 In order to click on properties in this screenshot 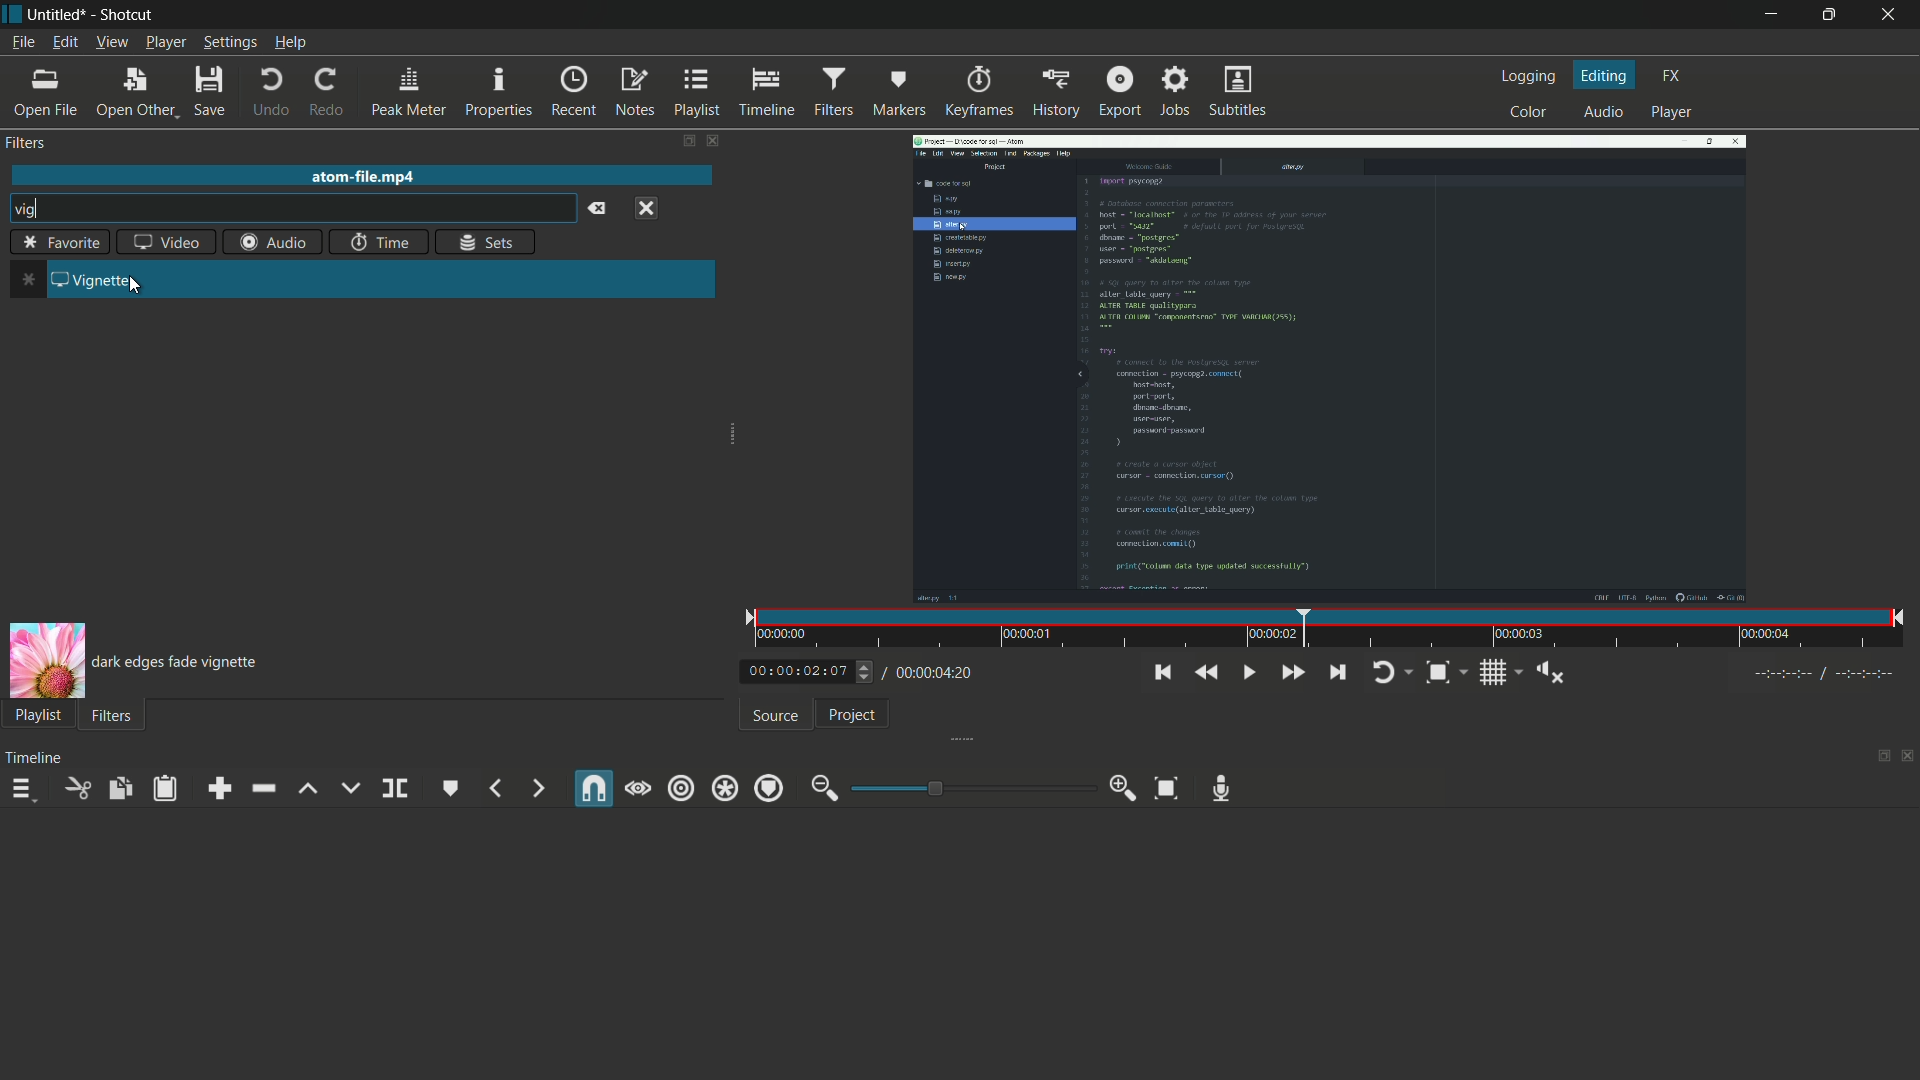, I will do `click(497, 93)`.